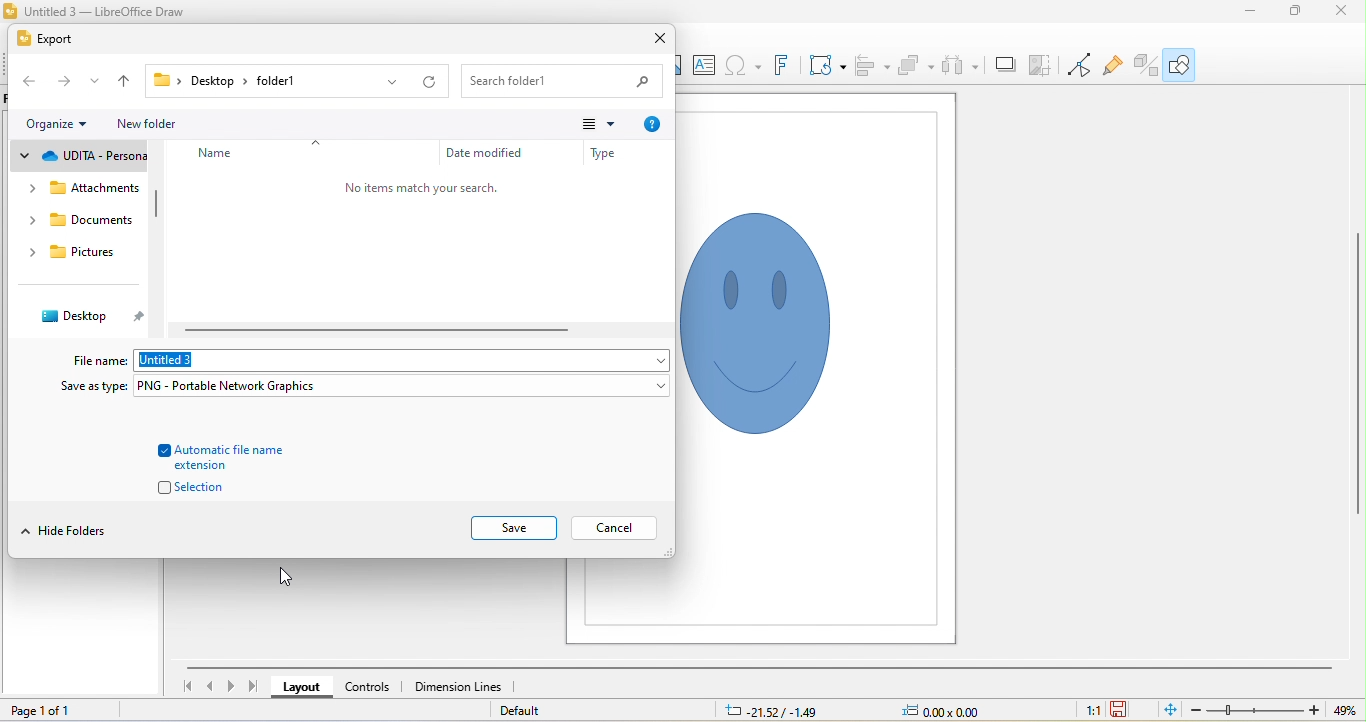 Image resolution: width=1366 pixels, height=722 pixels. What do you see at coordinates (96, 188) in the screenshot?
I see `attachments` at bounding box center [96, 188].